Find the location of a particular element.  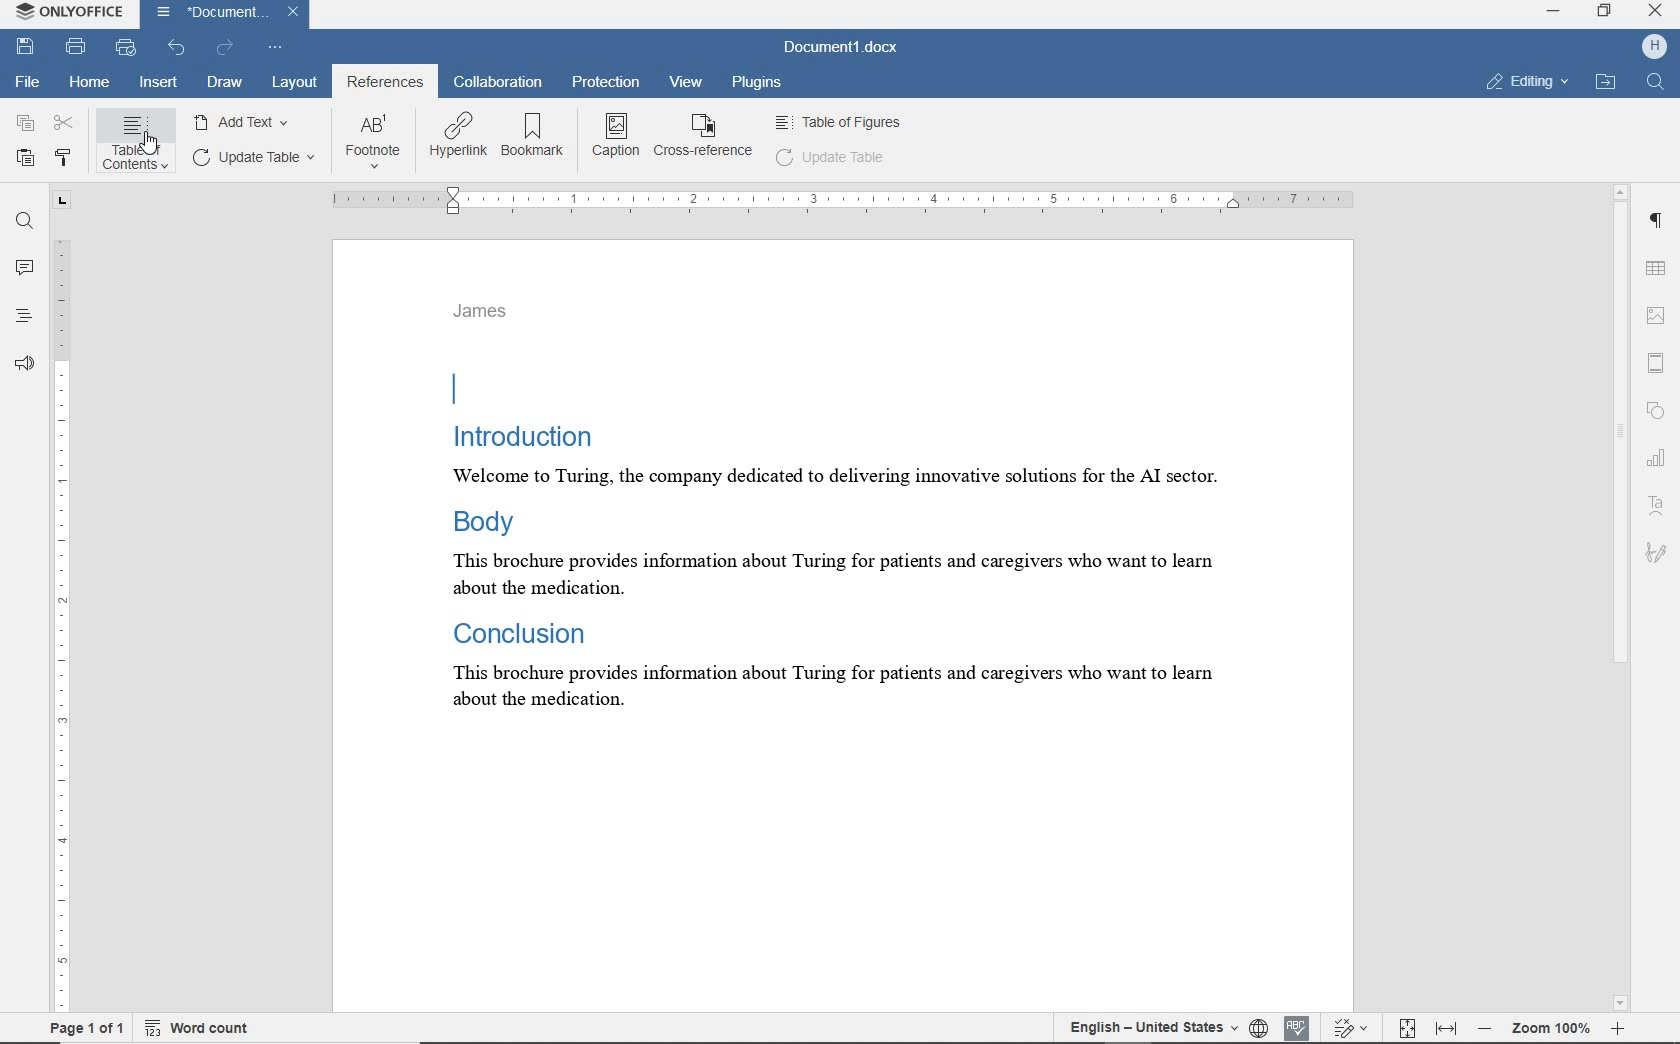

minimize is located at coordinates (1557, 13).